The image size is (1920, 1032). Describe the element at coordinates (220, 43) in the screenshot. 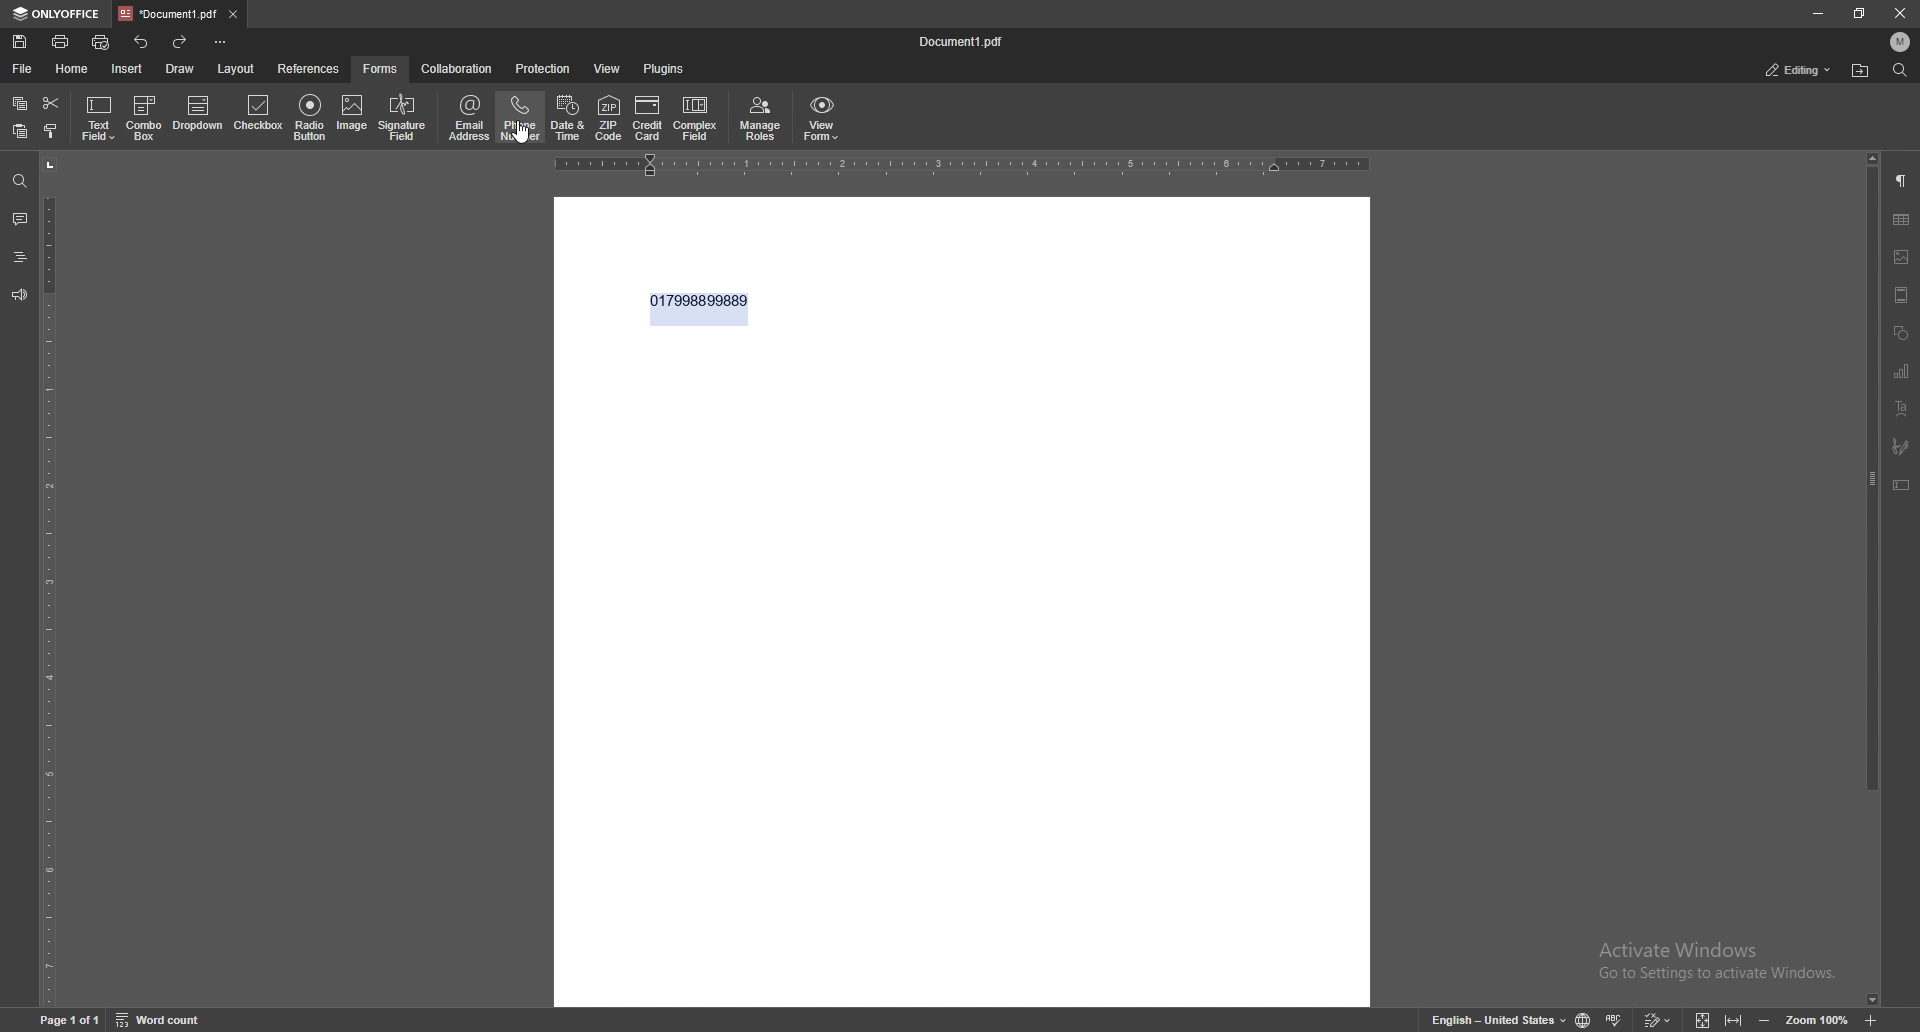

I see `customize toolbar` at that location.